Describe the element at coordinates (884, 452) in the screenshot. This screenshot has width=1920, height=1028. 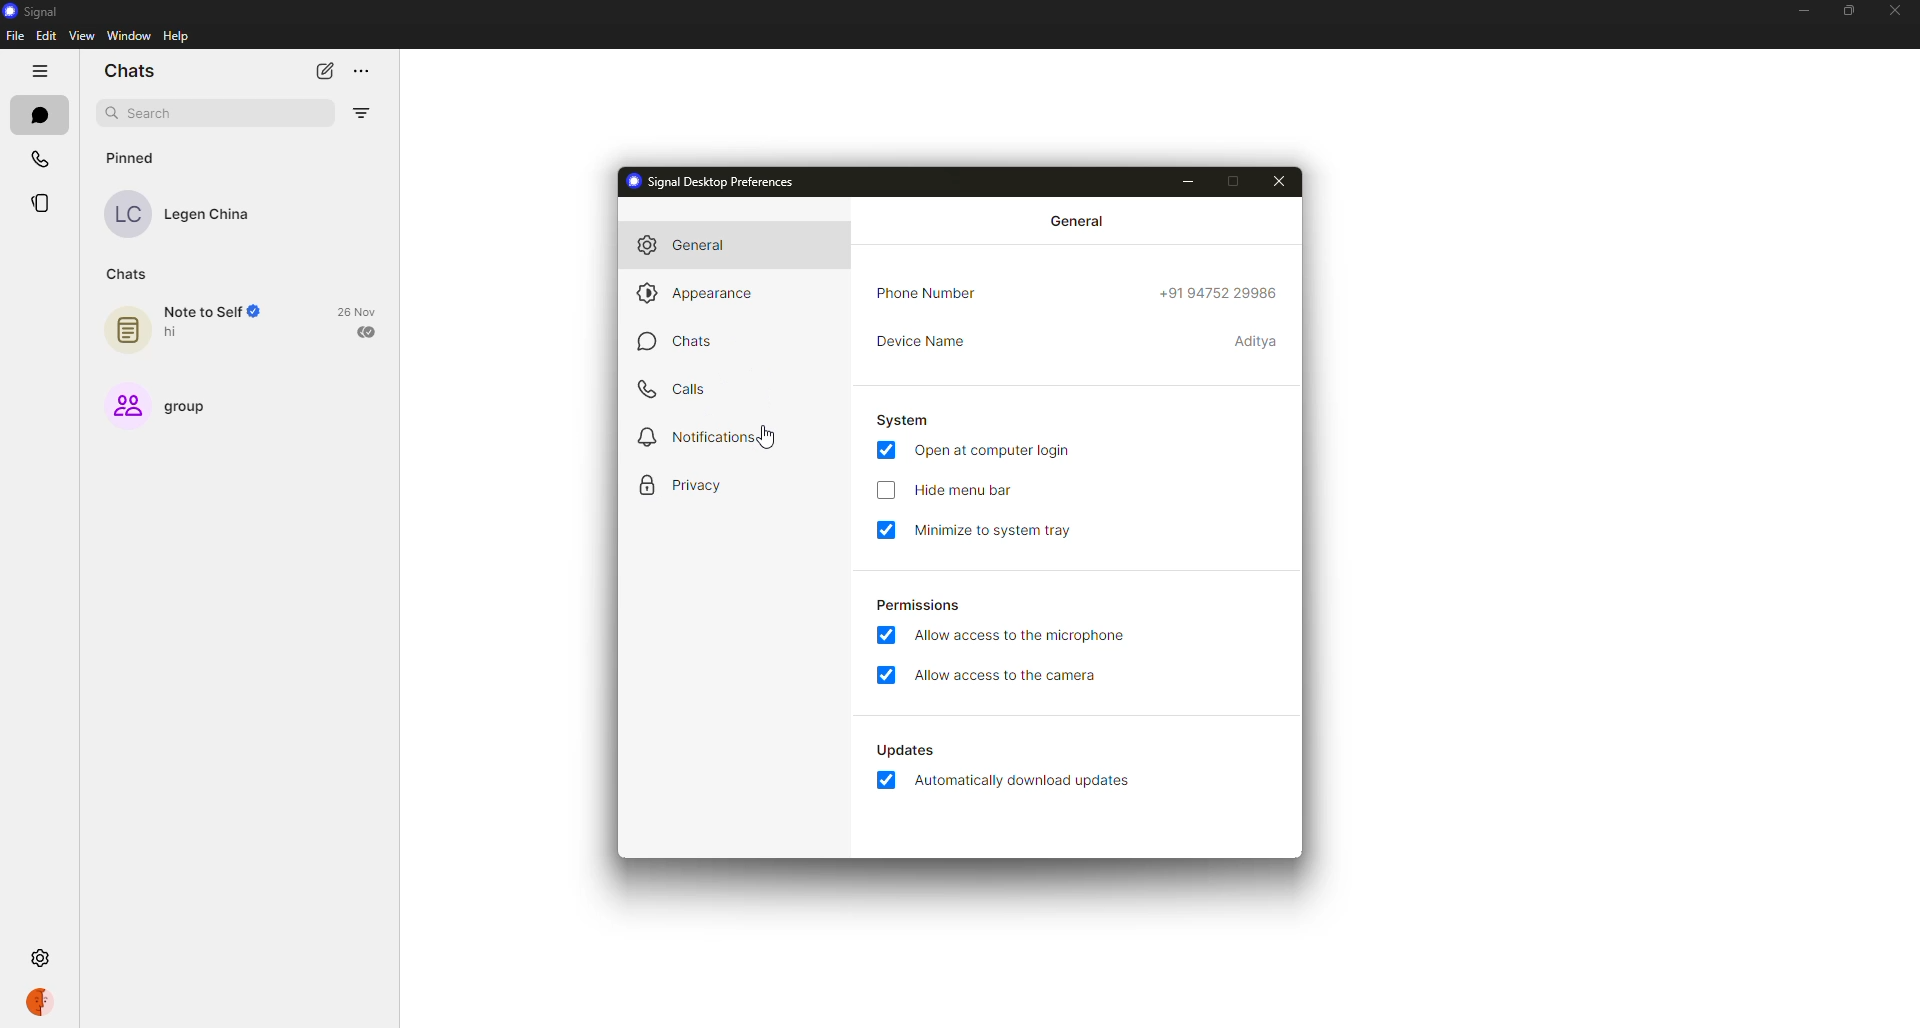
I see `enabled` at that location.